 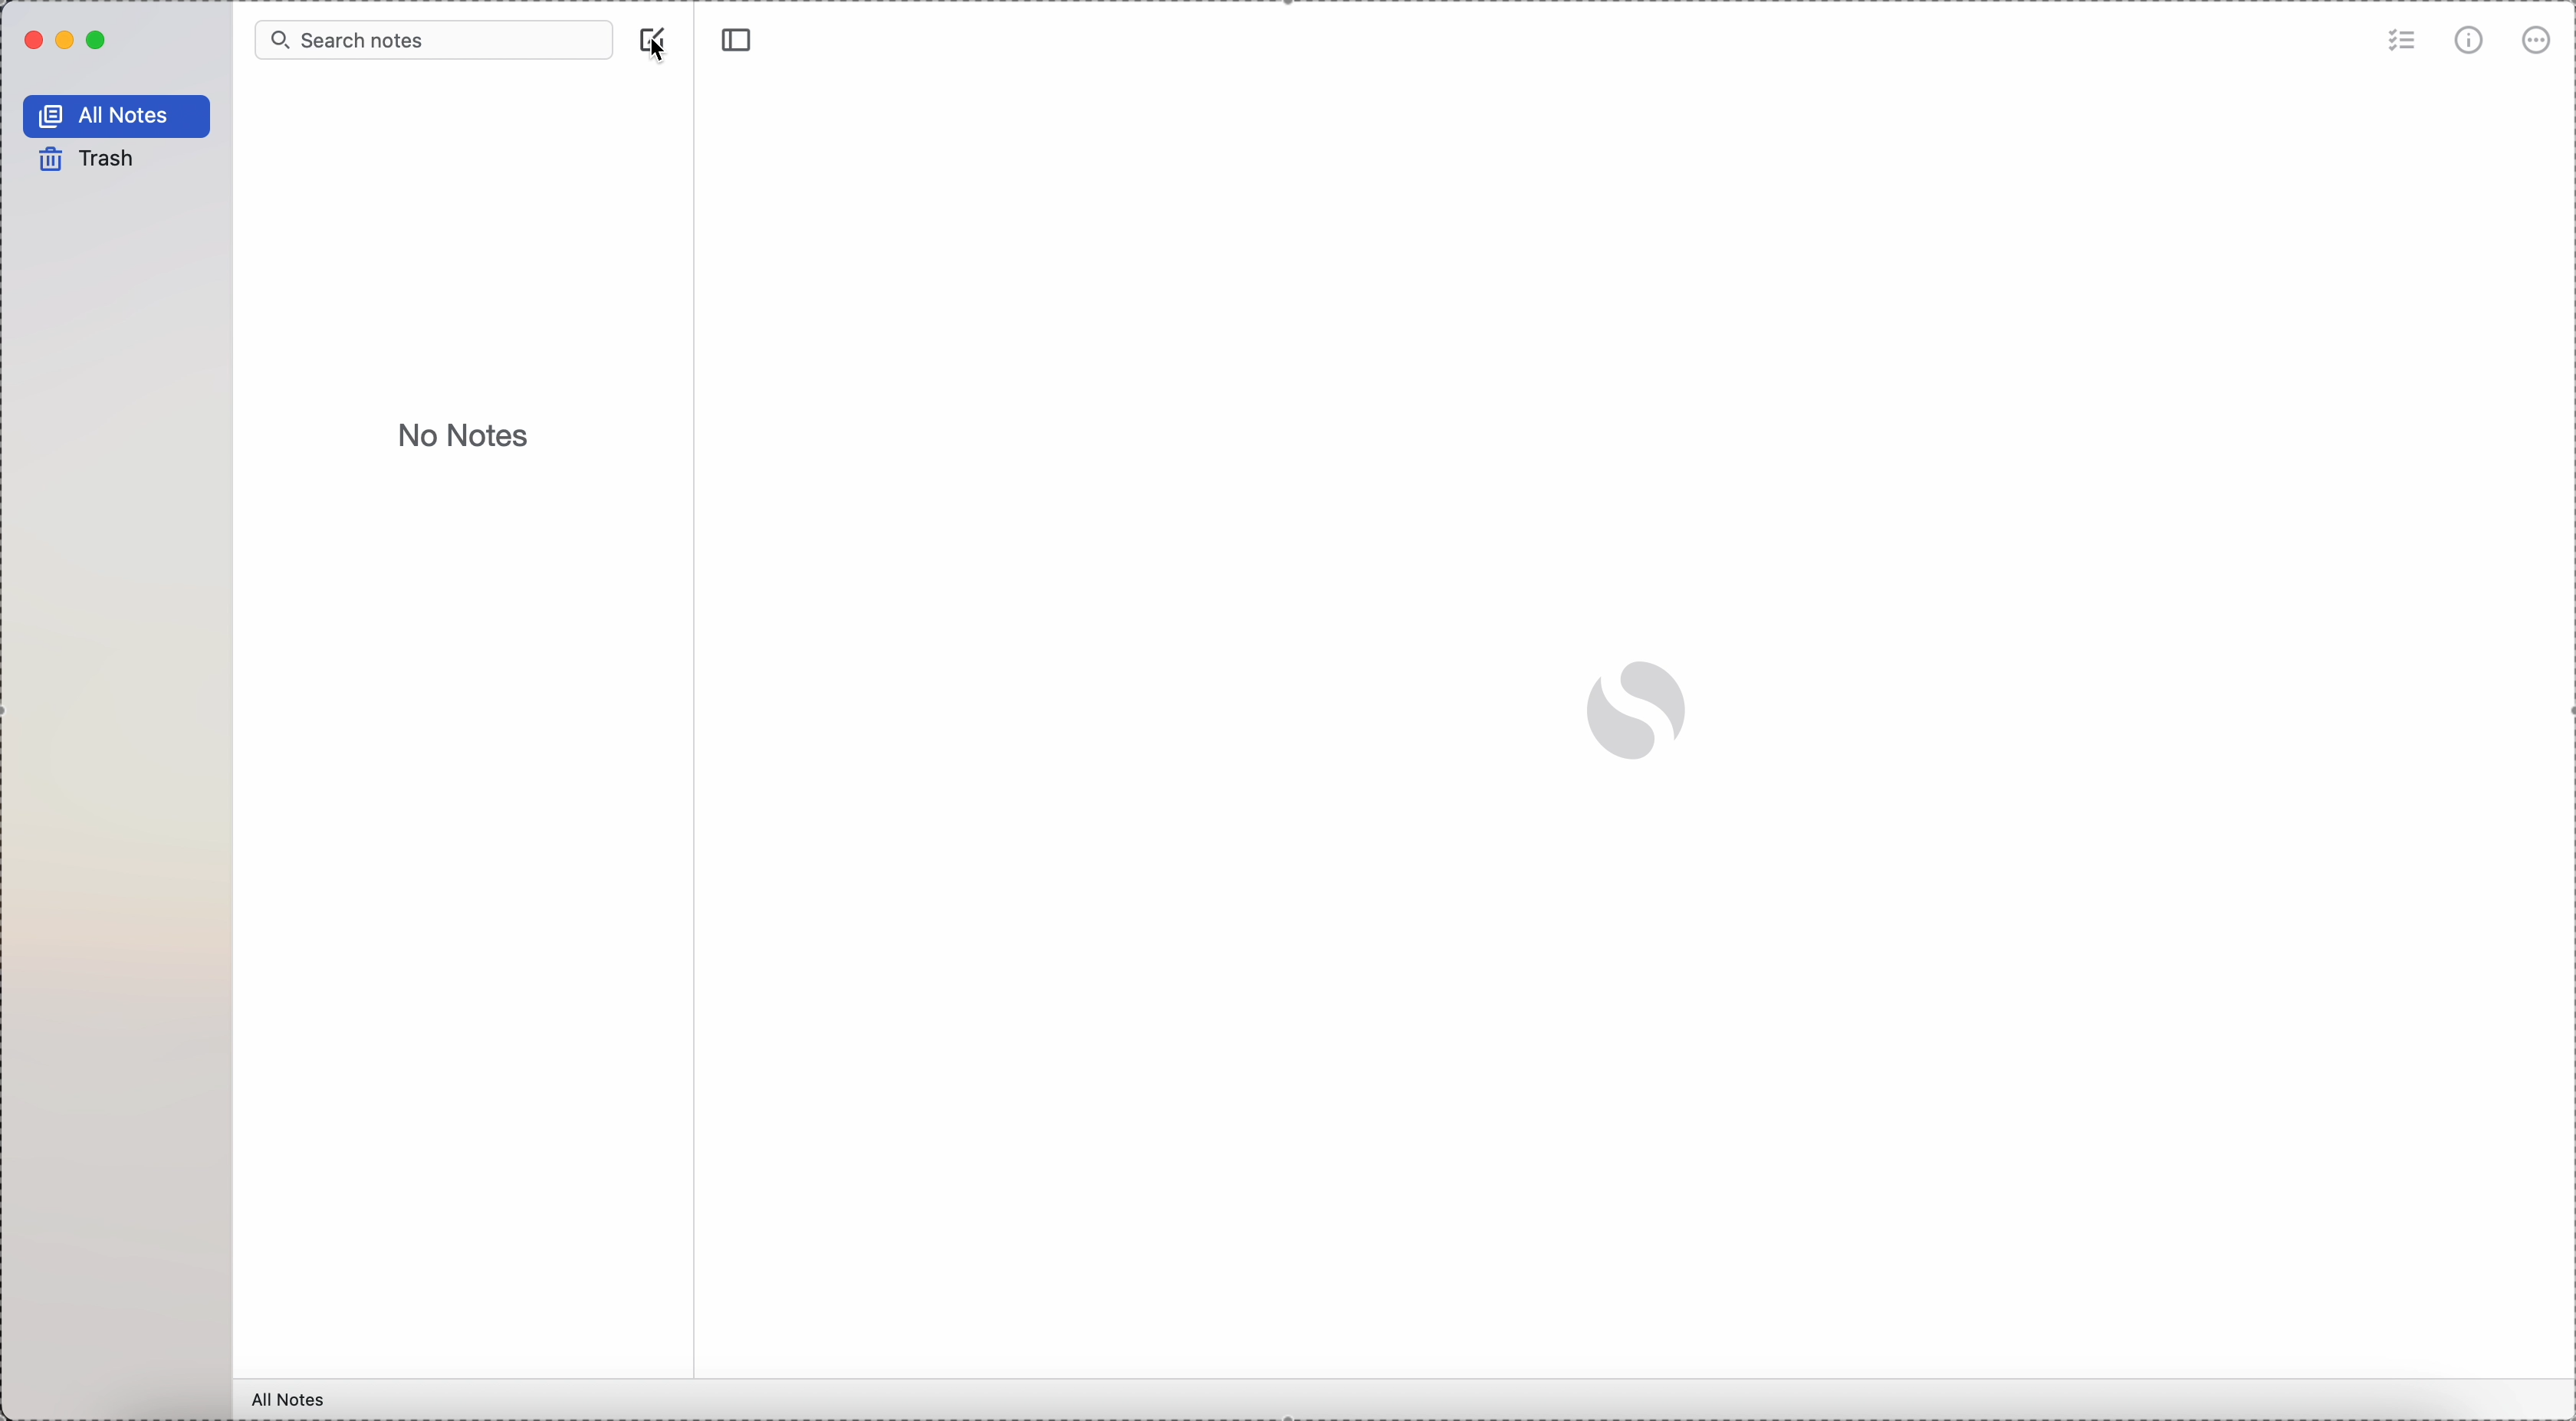 What do you see at coordinates (2472, 39) in the screenshot?
I see `metrics` at bounding box center [2472, 39].